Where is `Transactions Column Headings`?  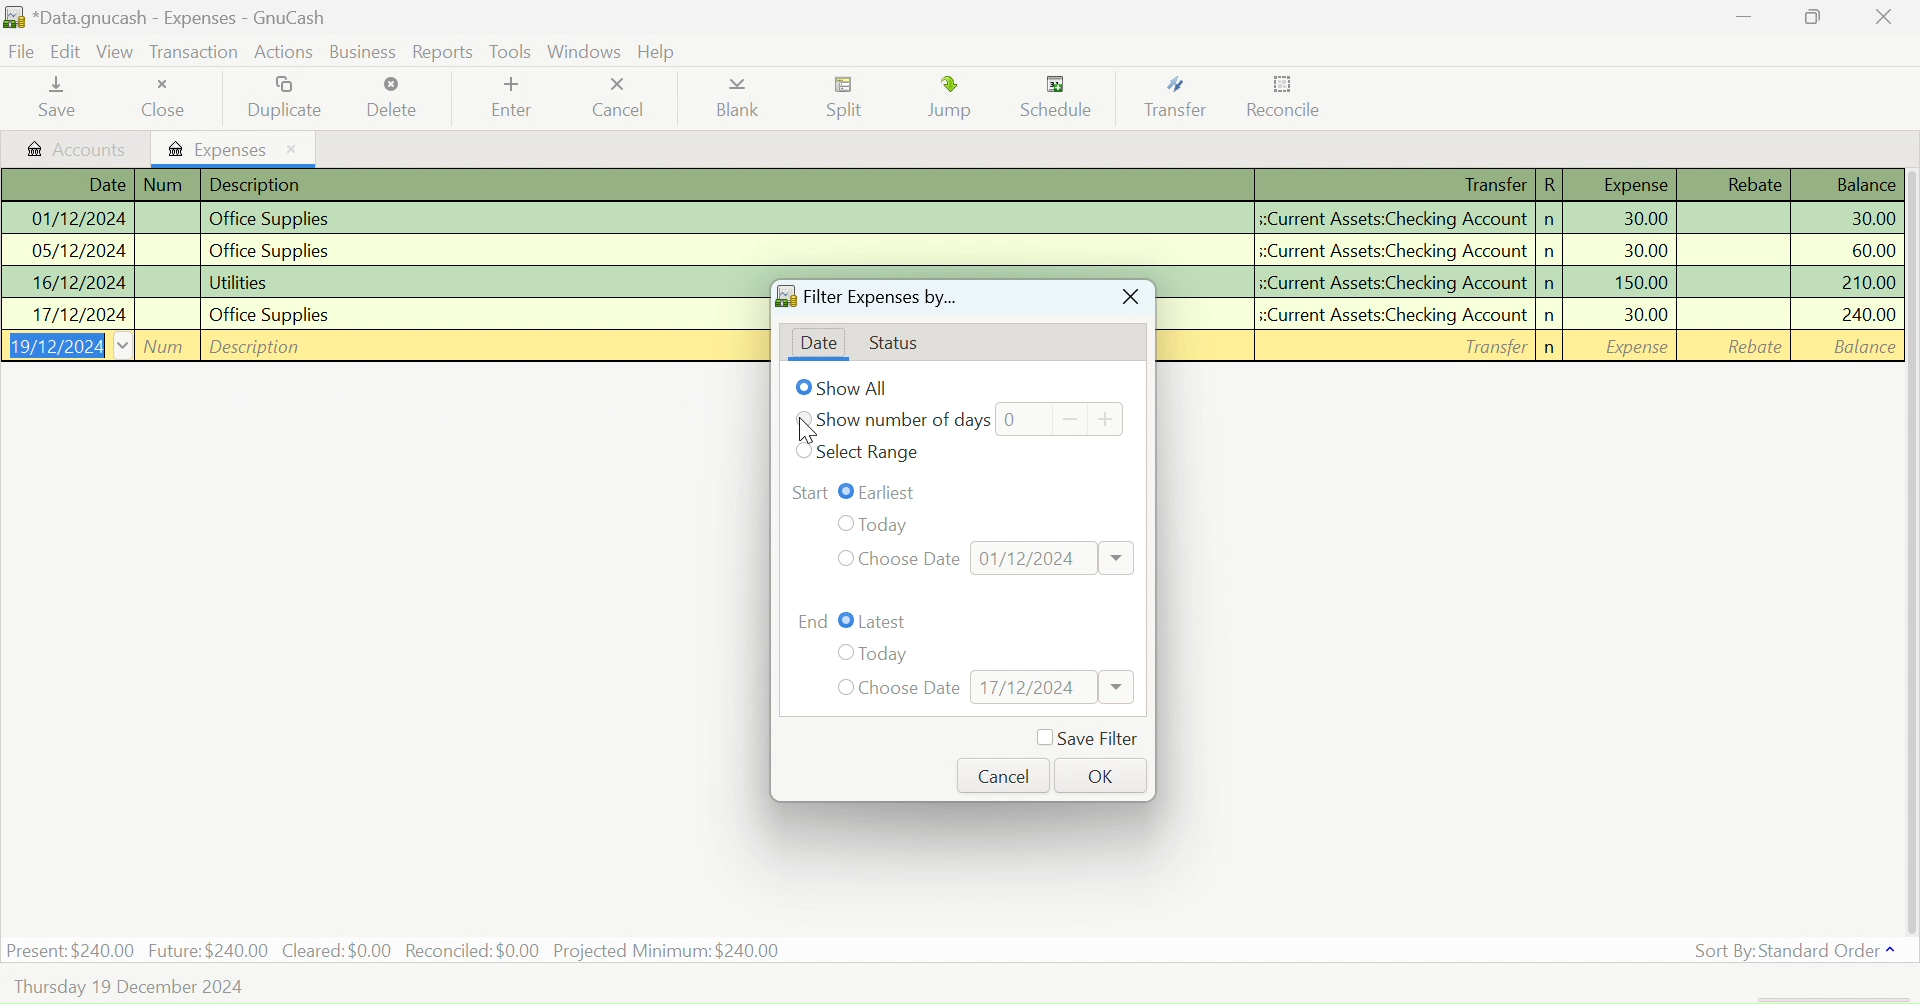
Transactions Column Headings is located at coordinates (948, 185).